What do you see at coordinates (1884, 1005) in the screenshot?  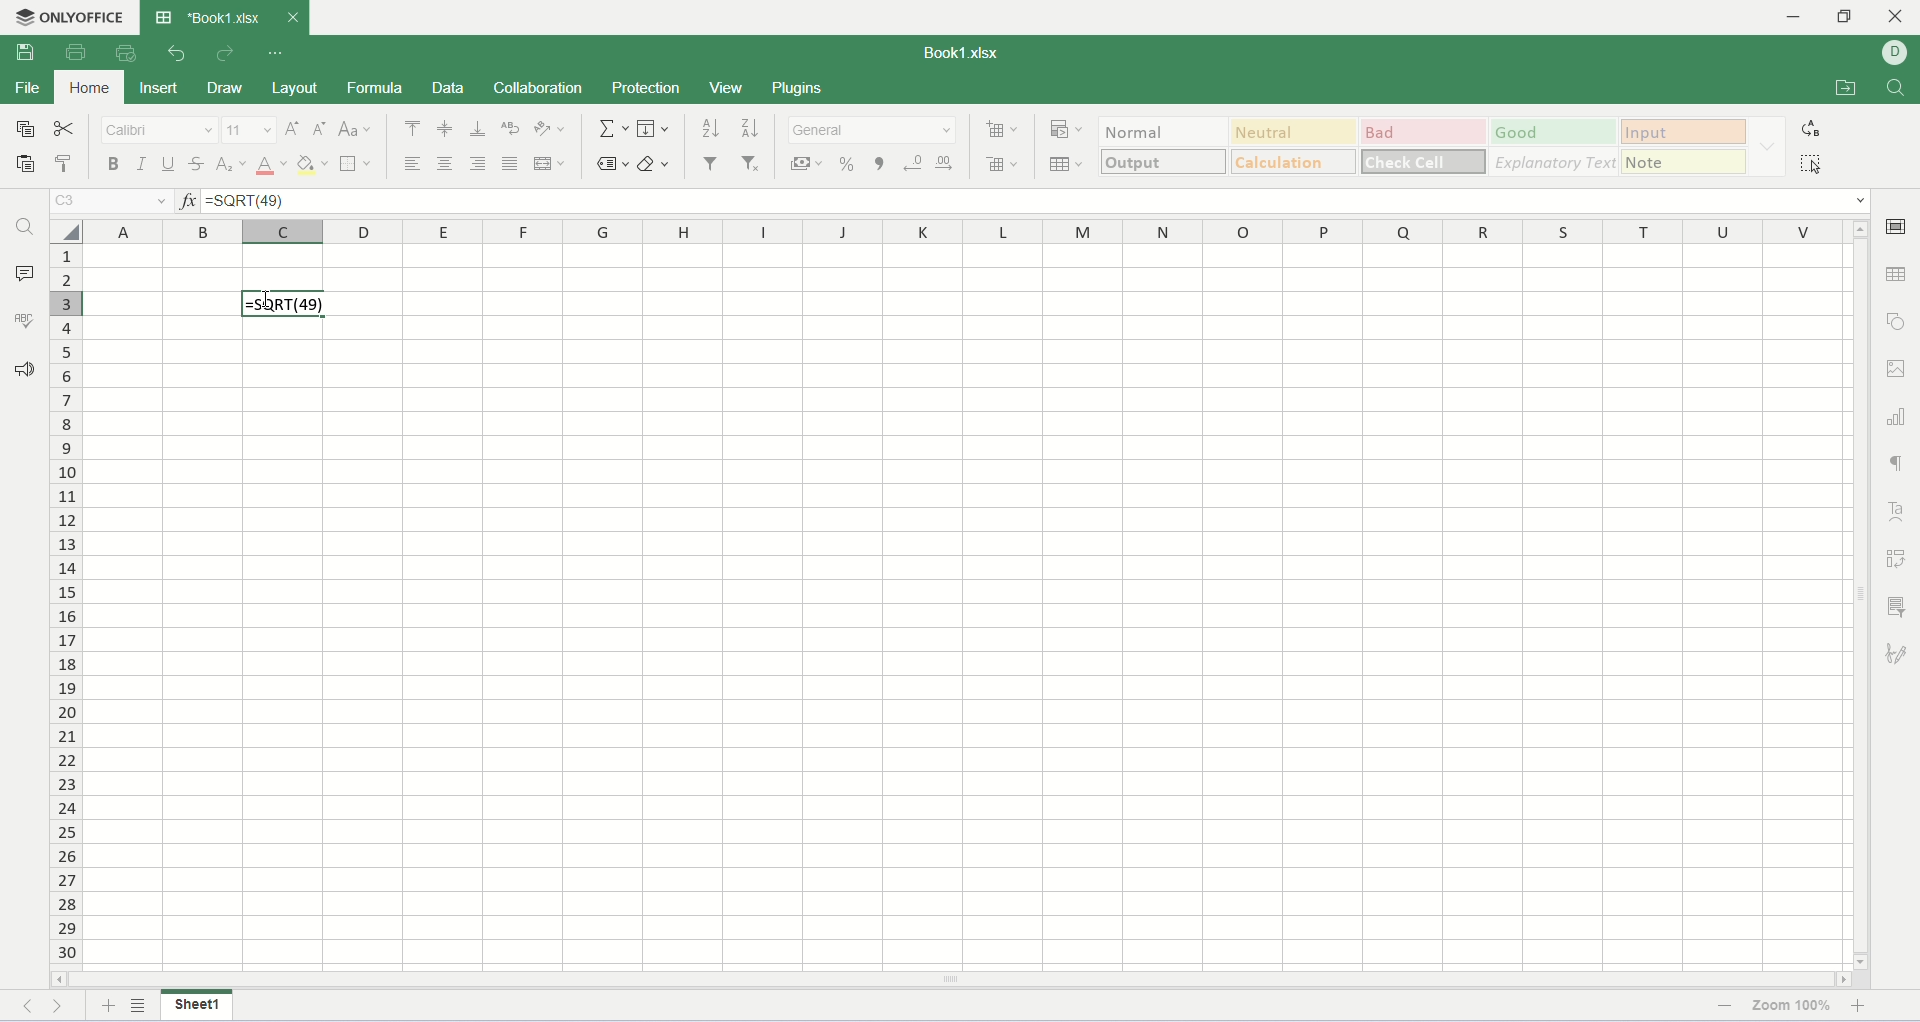 I see `zoom in` at bounding box center [1884, 1005].